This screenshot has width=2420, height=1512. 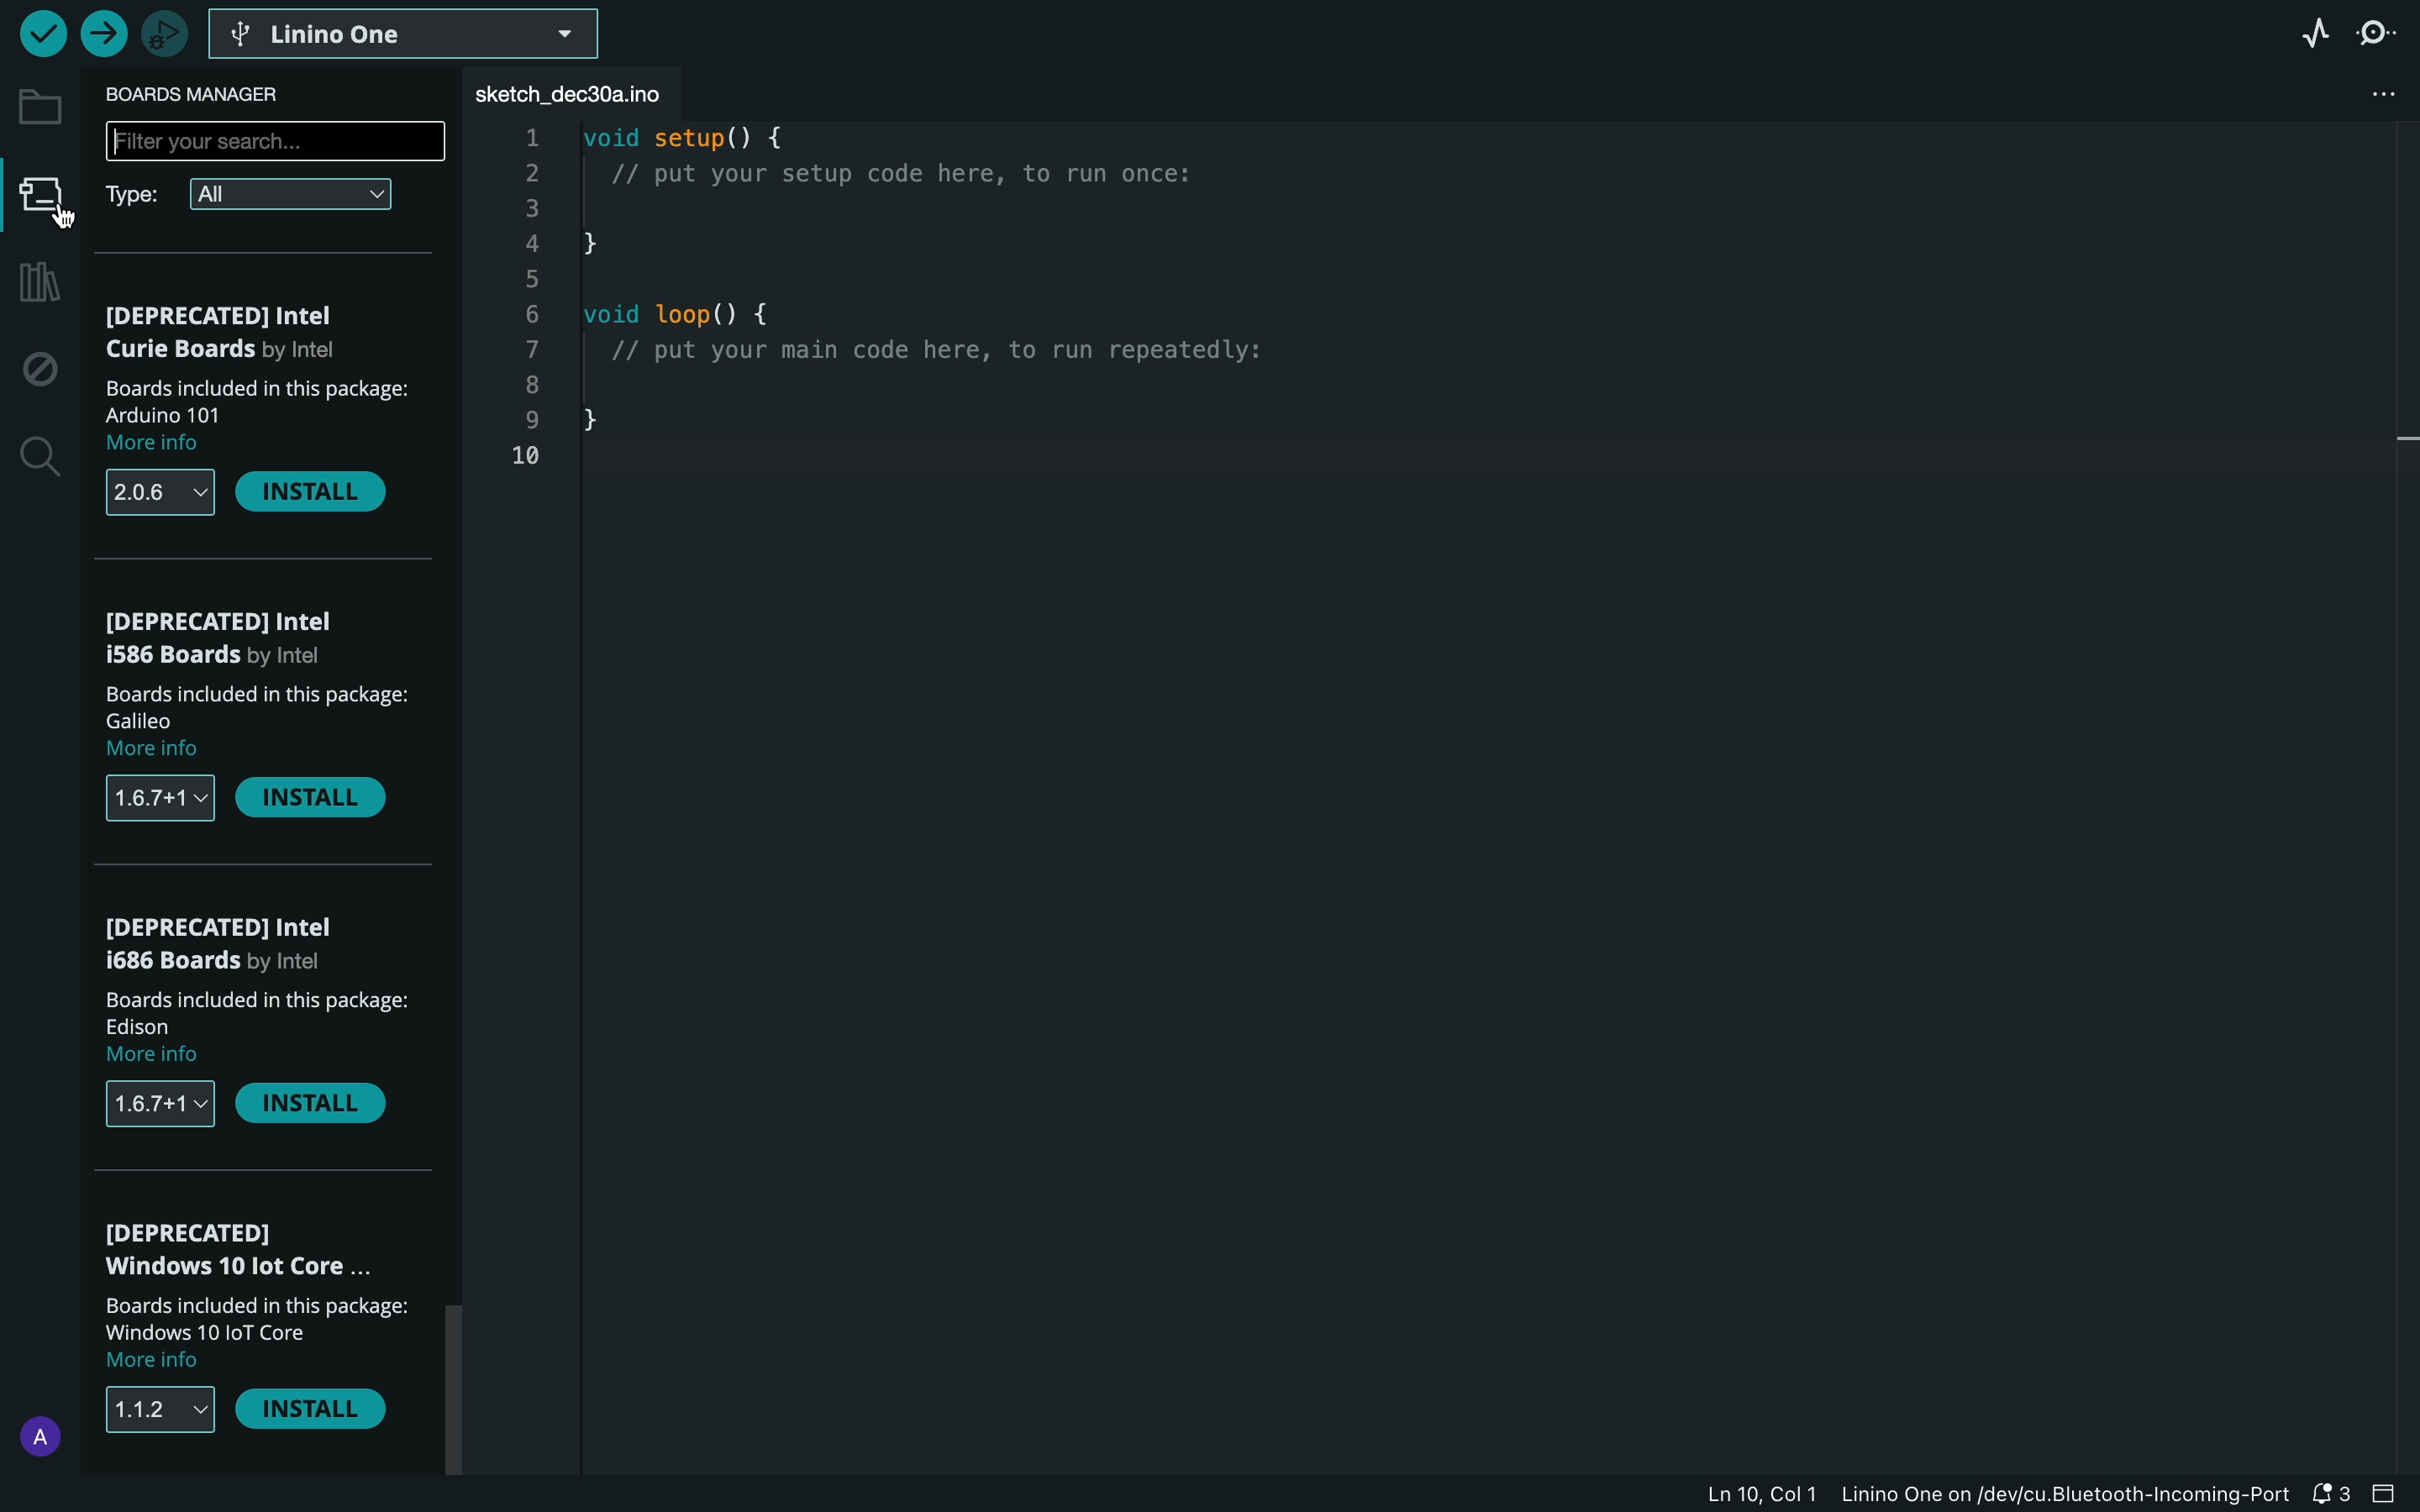 What do you see at coordinates (2333, 1496) in the screenshot?
I see `notification` at bounding box center [2333, 1496].